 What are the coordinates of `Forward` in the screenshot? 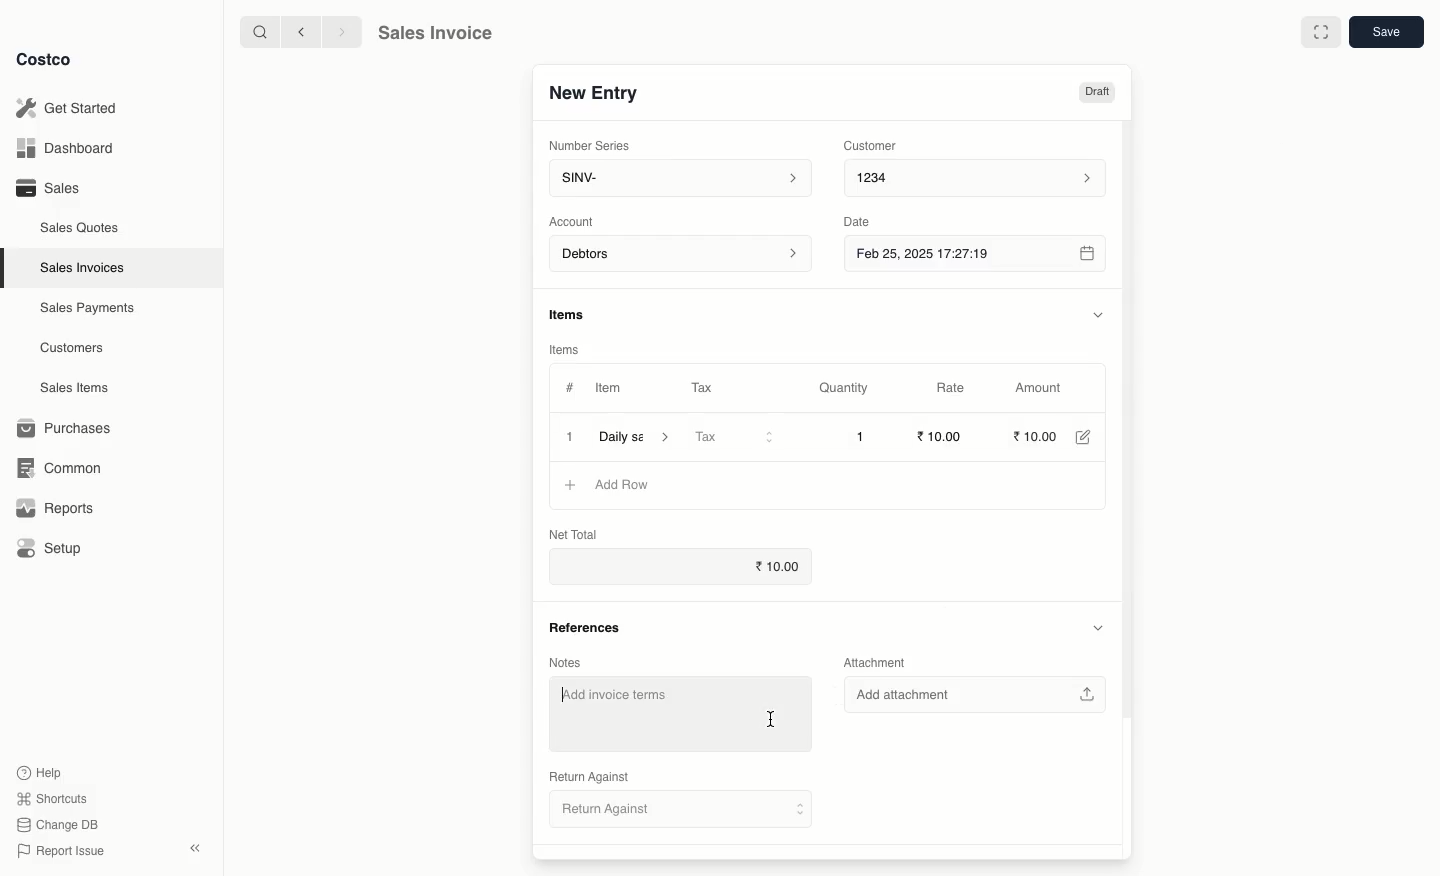 It's located at (341, 33).